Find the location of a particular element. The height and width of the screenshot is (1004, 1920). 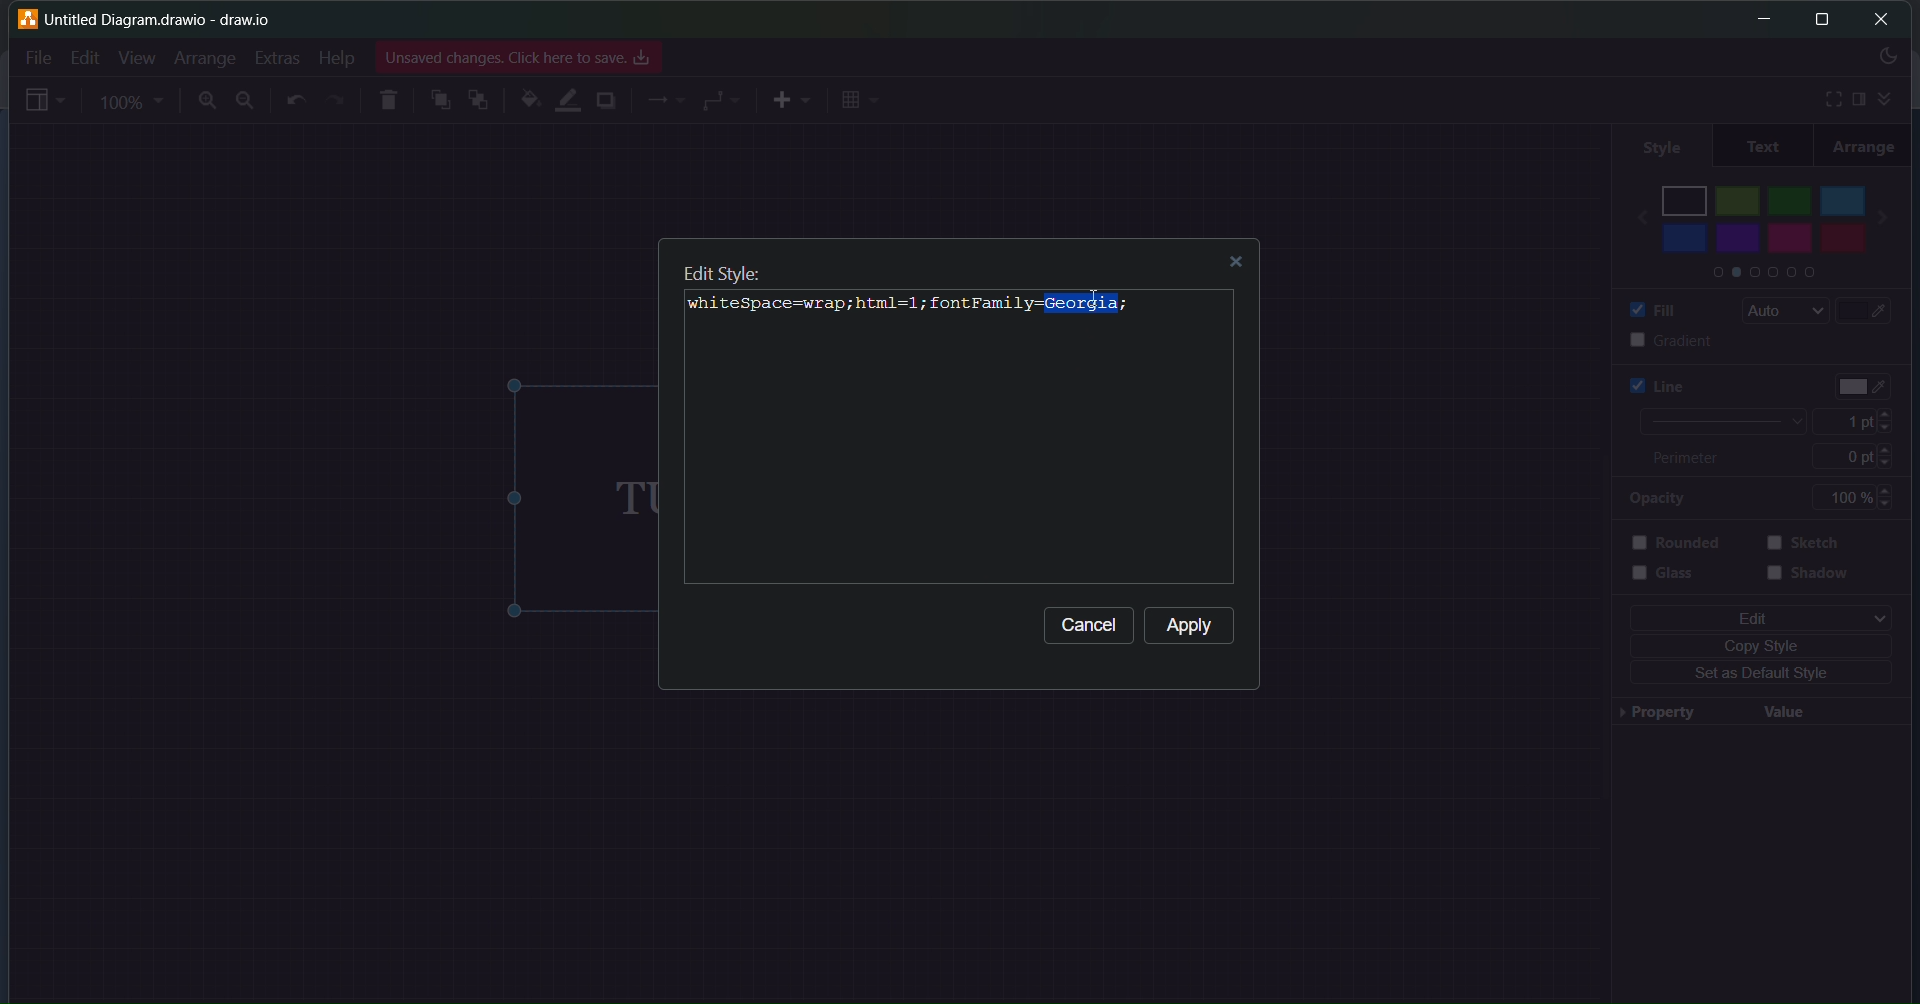

property is located at coordinates (1653, 715).